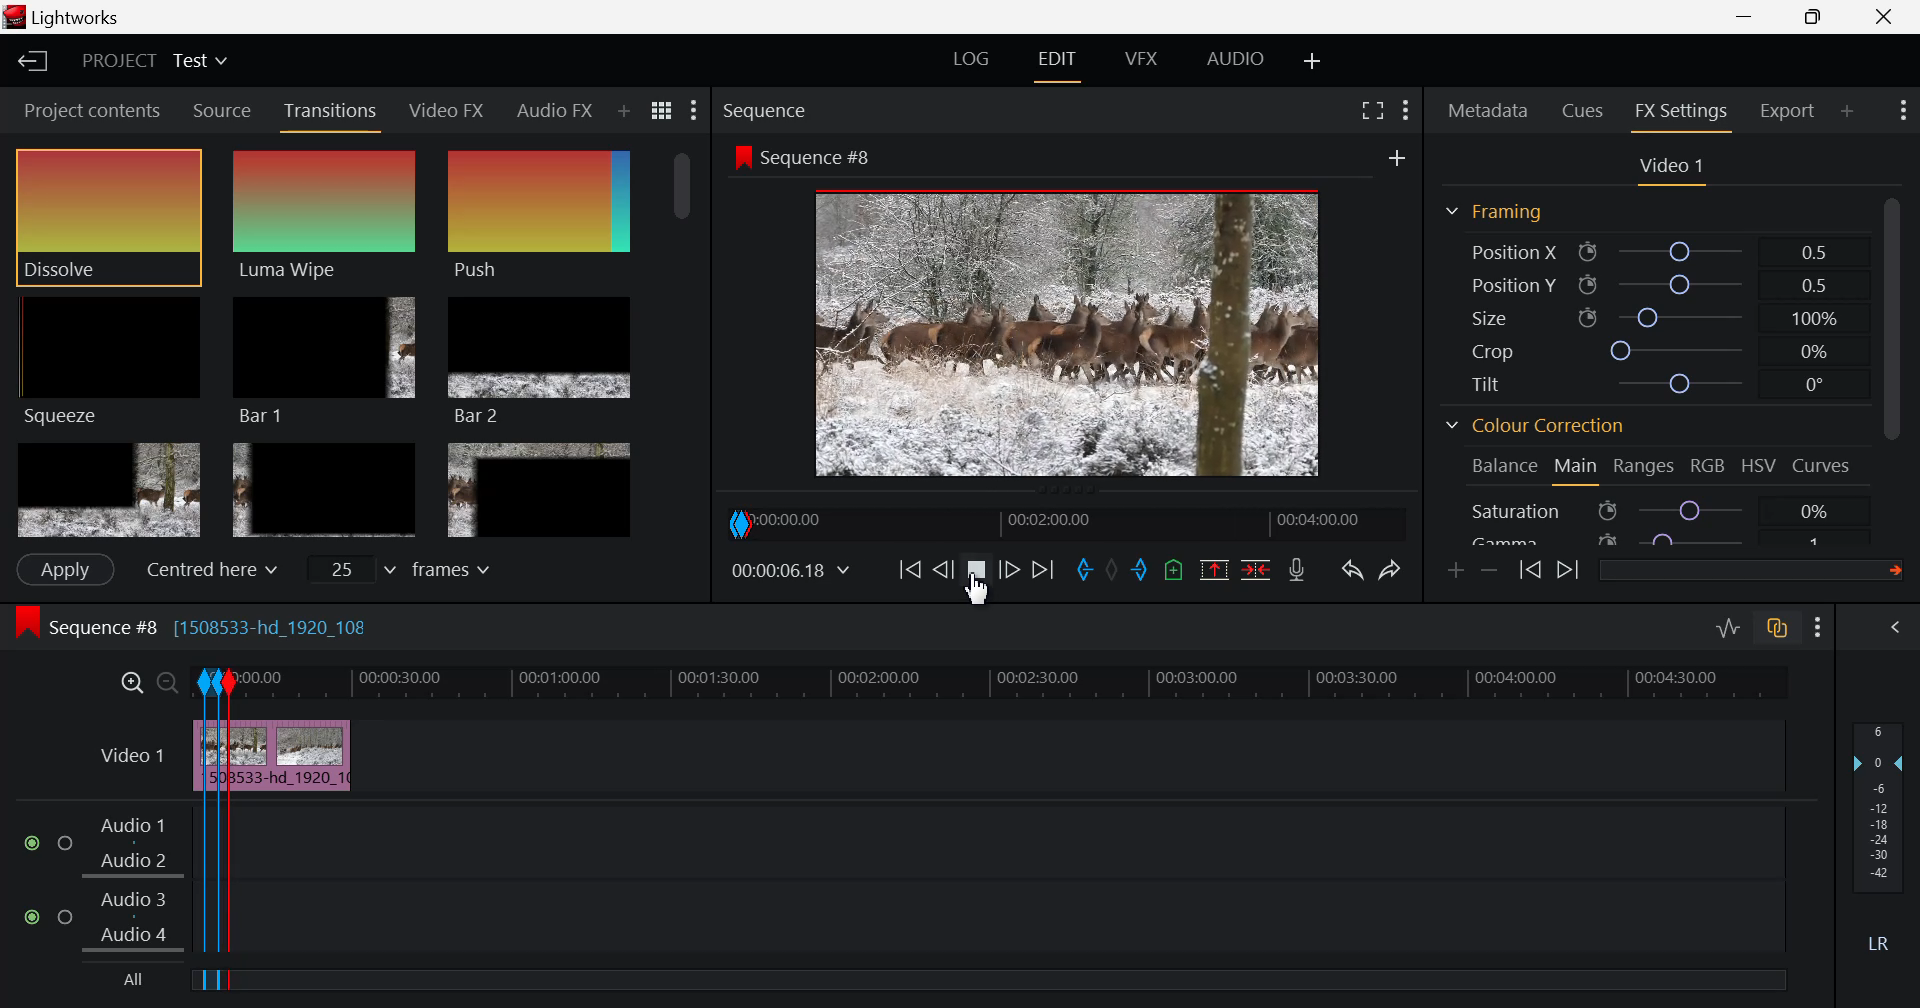  I want to click on Cues tab, so click(1584, 109).